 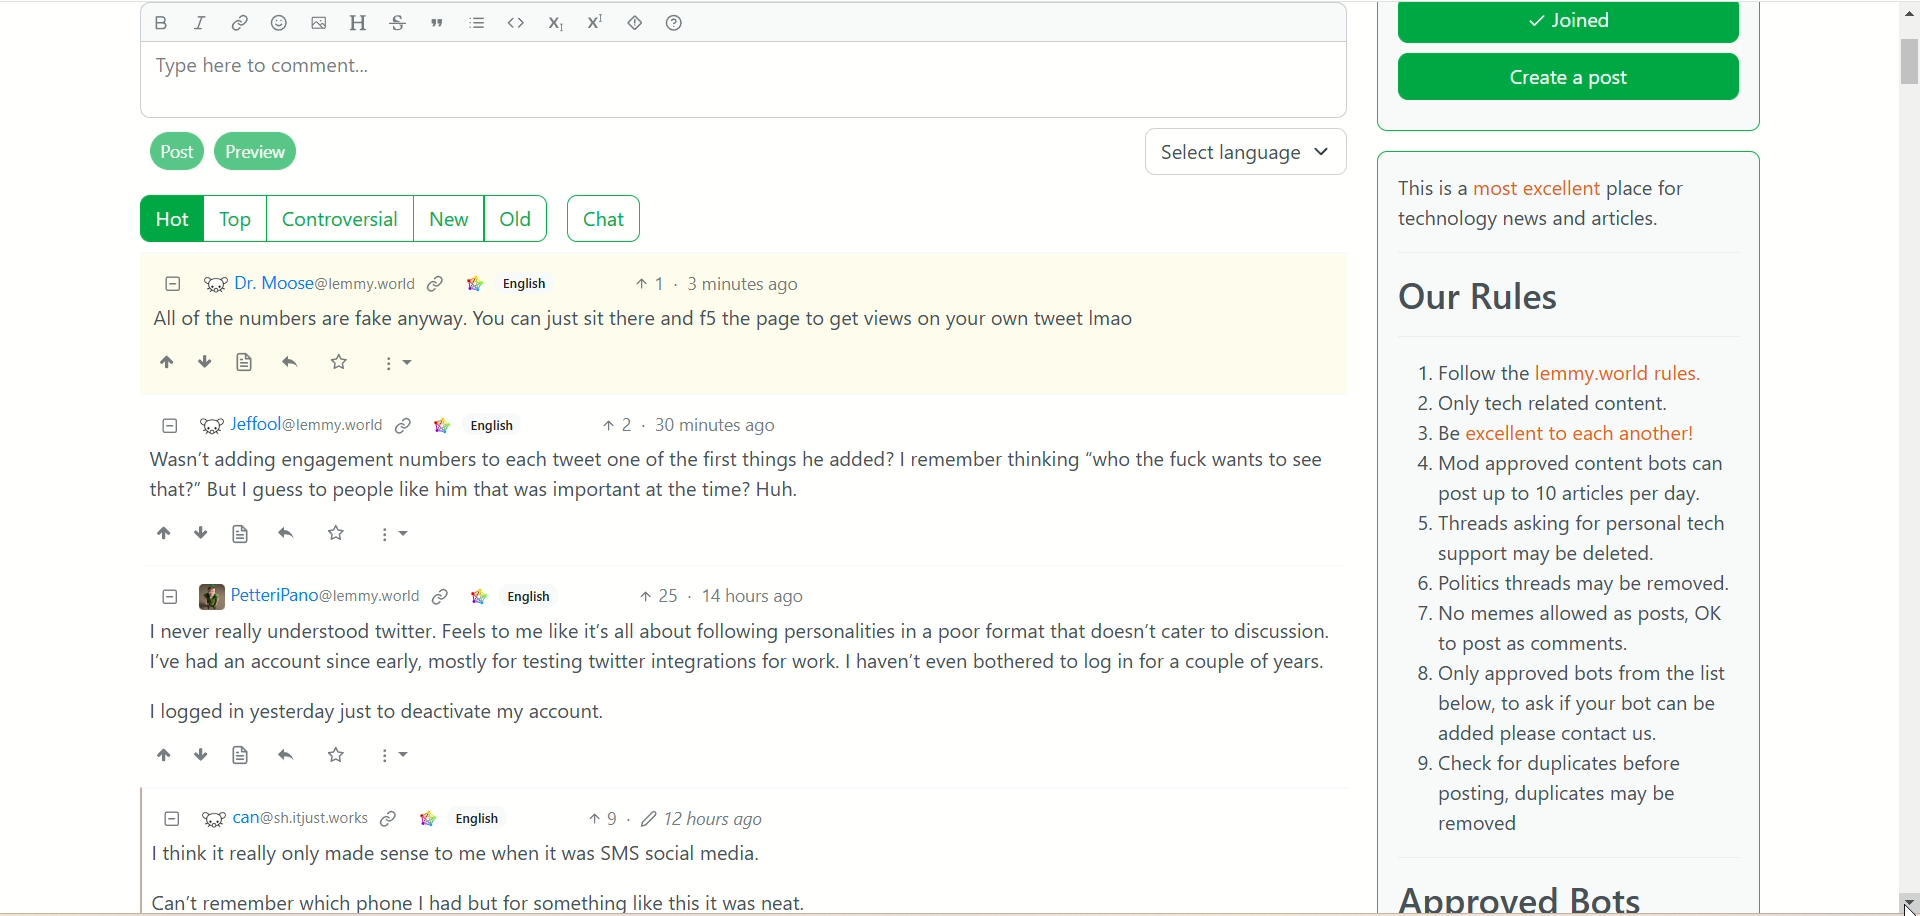 I want to click on controversial, so click(x=340, y=218).